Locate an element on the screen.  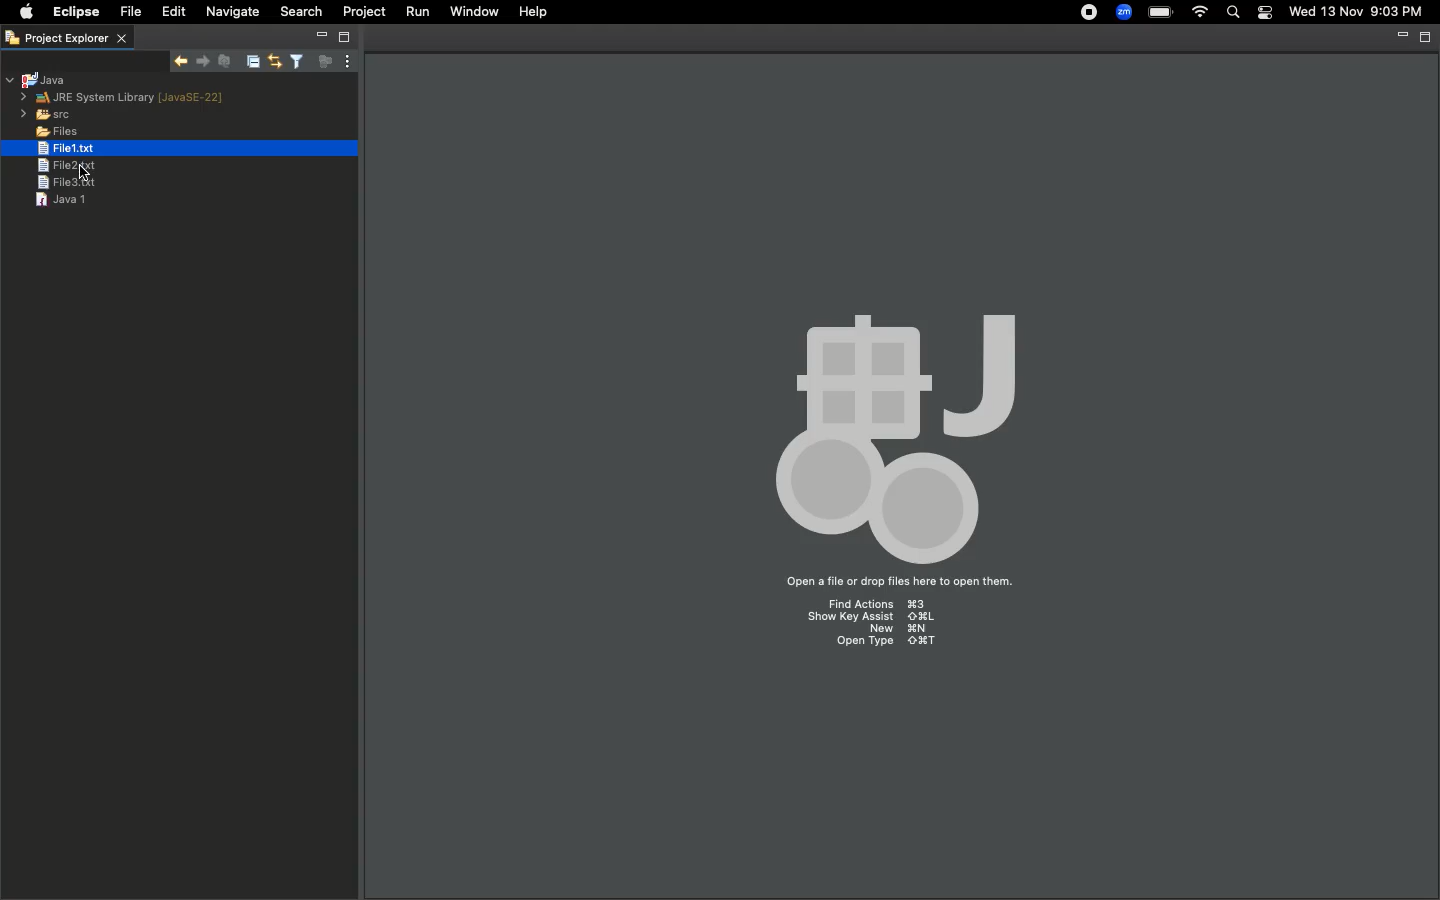
Maximize is located at coordinates (343, 37).